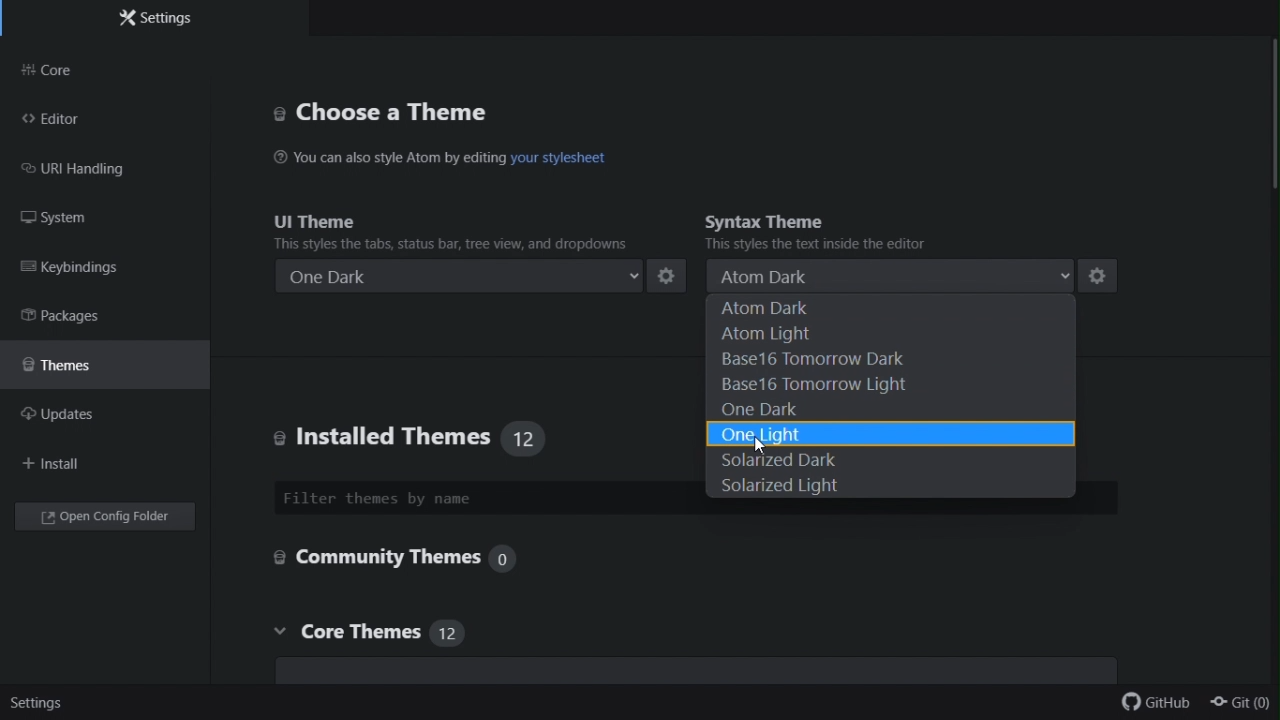 The width and height of the screenshot is (1280, 720). Describe the element at coordinates (888, 433) in the screenshot. I see `one light` at that location.